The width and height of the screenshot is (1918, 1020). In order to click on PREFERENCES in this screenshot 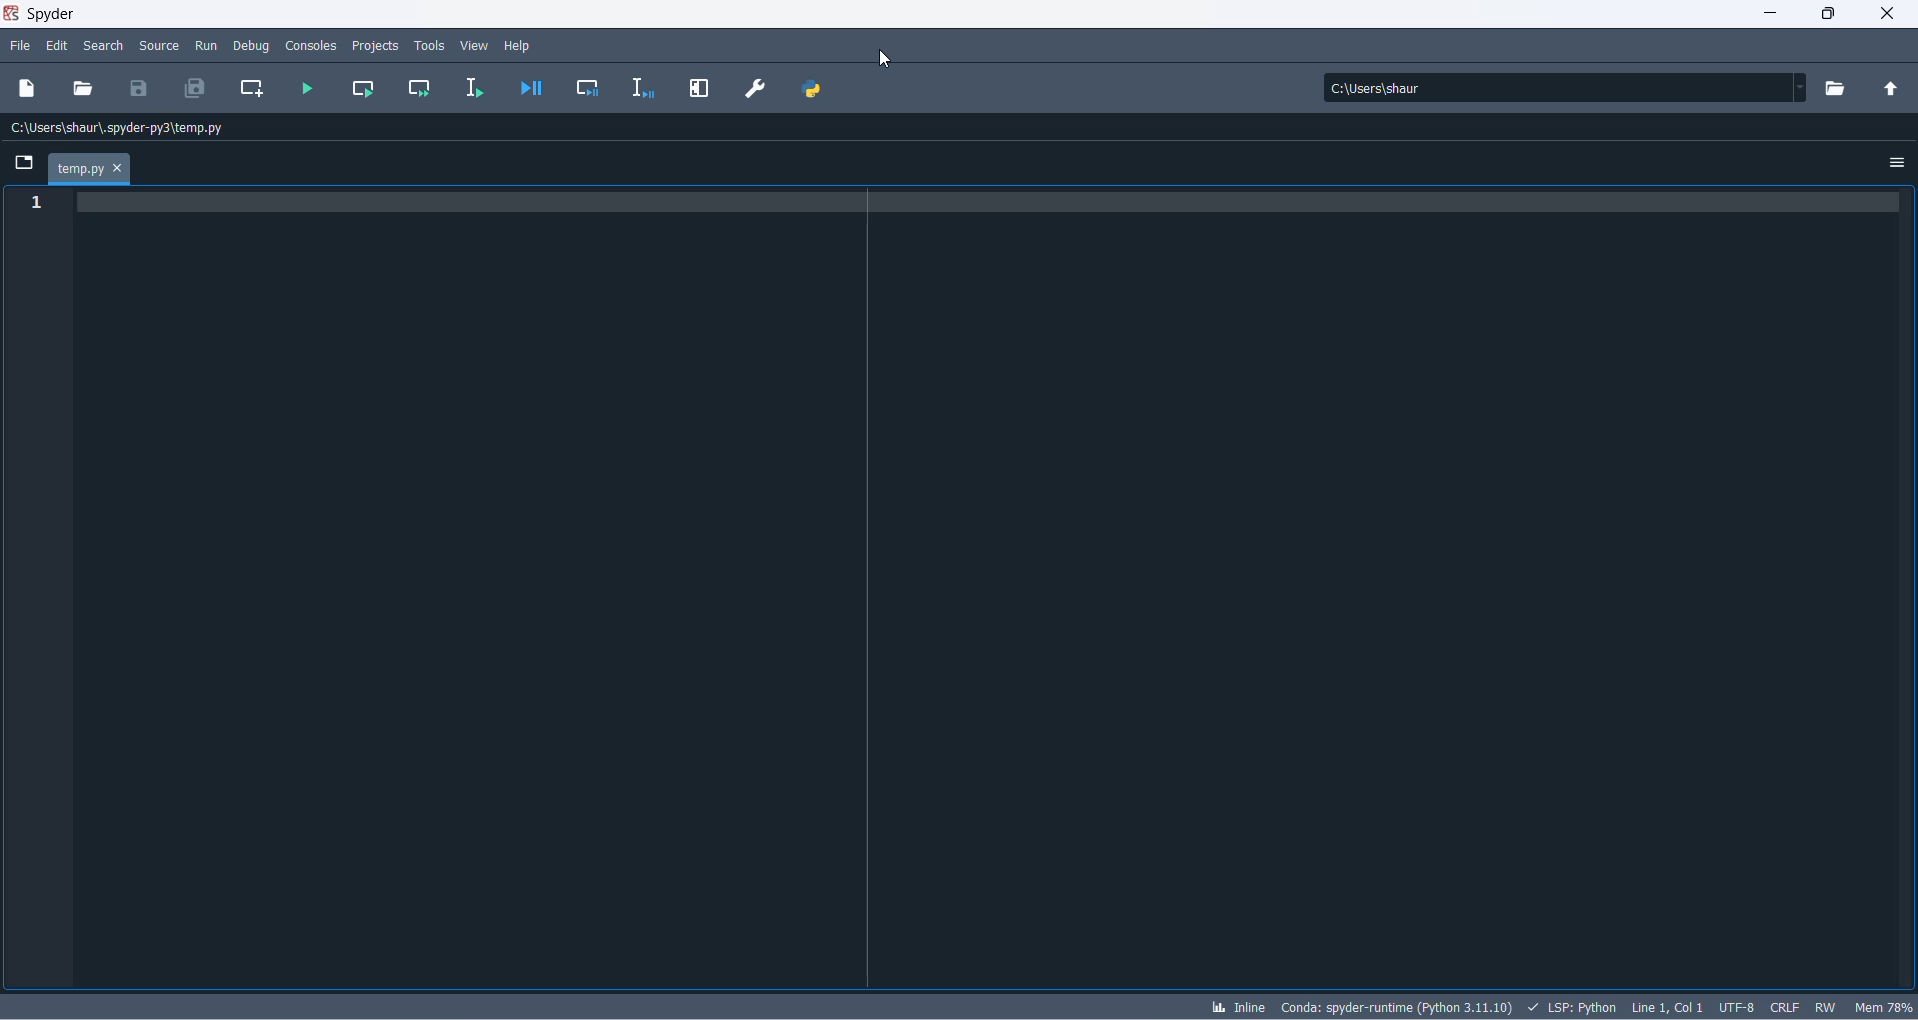, I will do `click(757, 89)`.